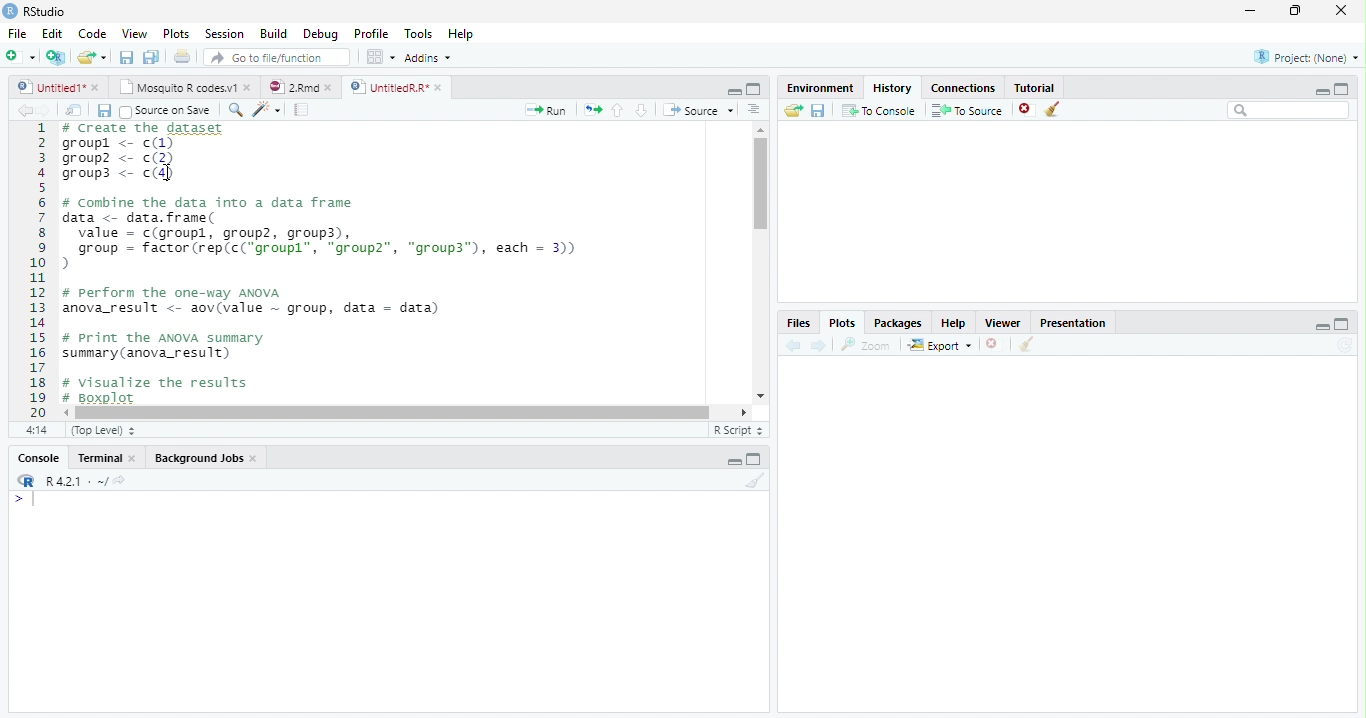  What do you see at coordinates (77, 481) in the screenshot?
I see `R 4.2.1 ~/` at bounding box center [77, 481].